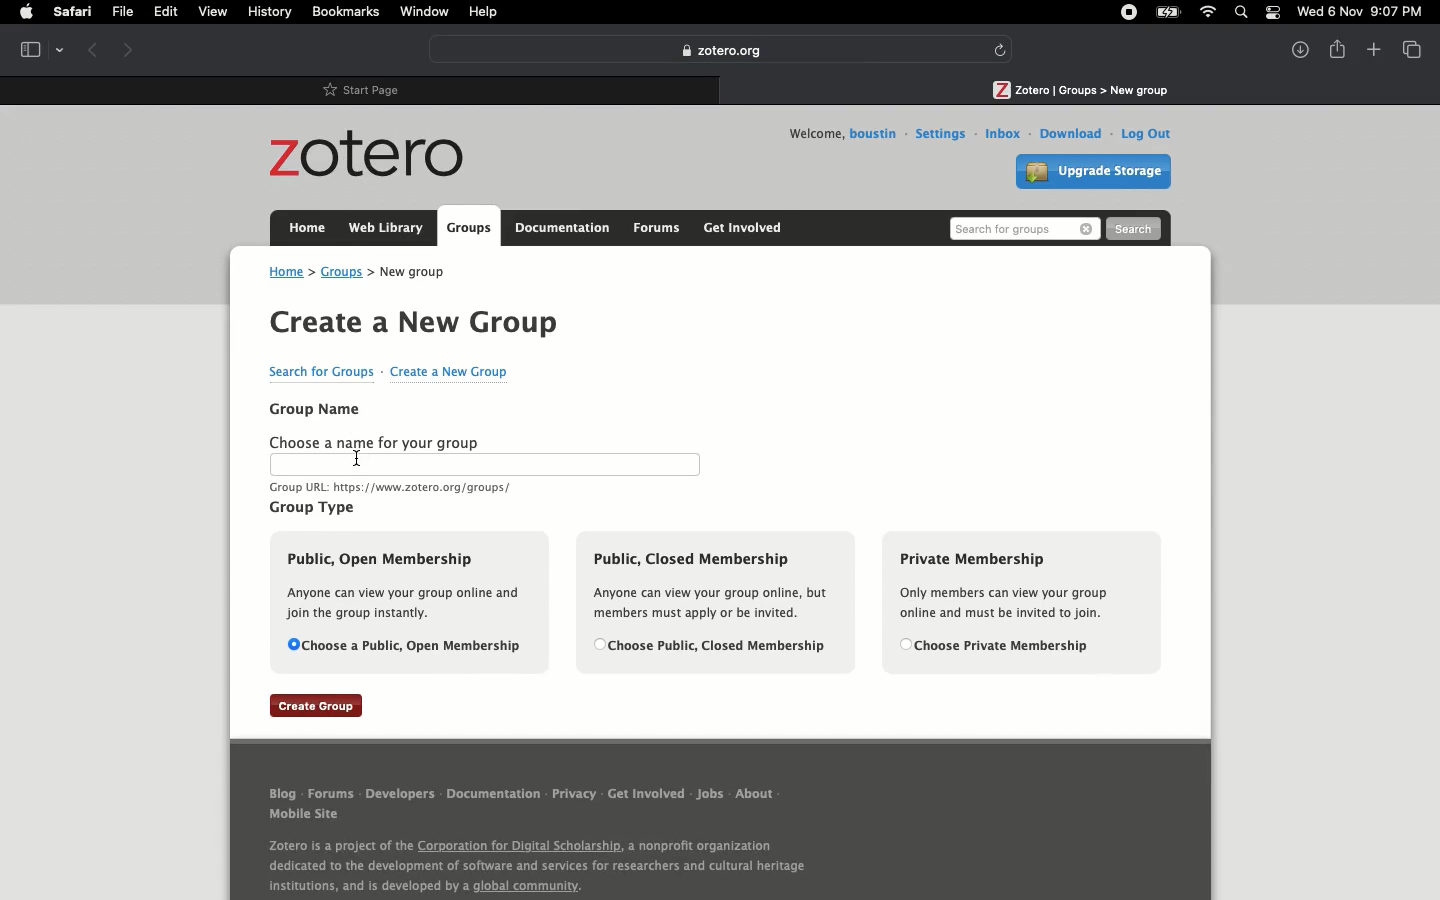 The image size is (1440, 900). I want to click on Notification bar, so click(1270, 15).